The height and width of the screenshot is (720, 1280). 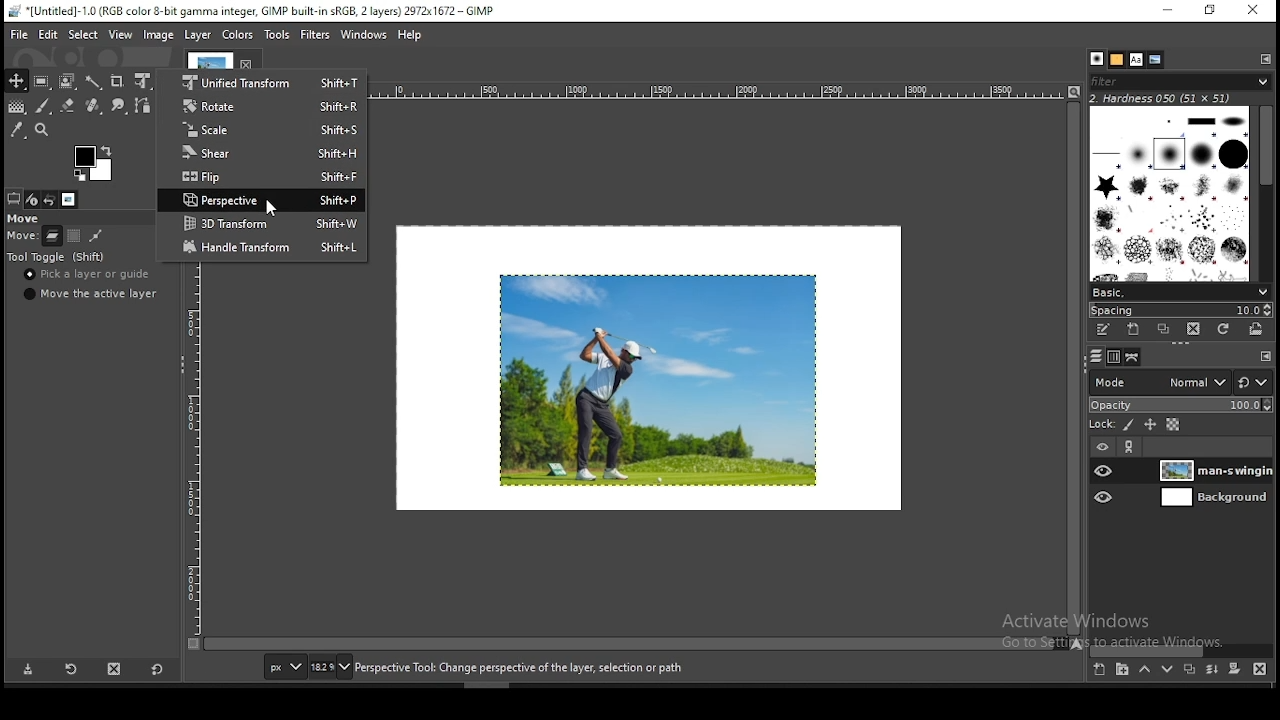 I want to click on restore, so click(x=1209, y=11).